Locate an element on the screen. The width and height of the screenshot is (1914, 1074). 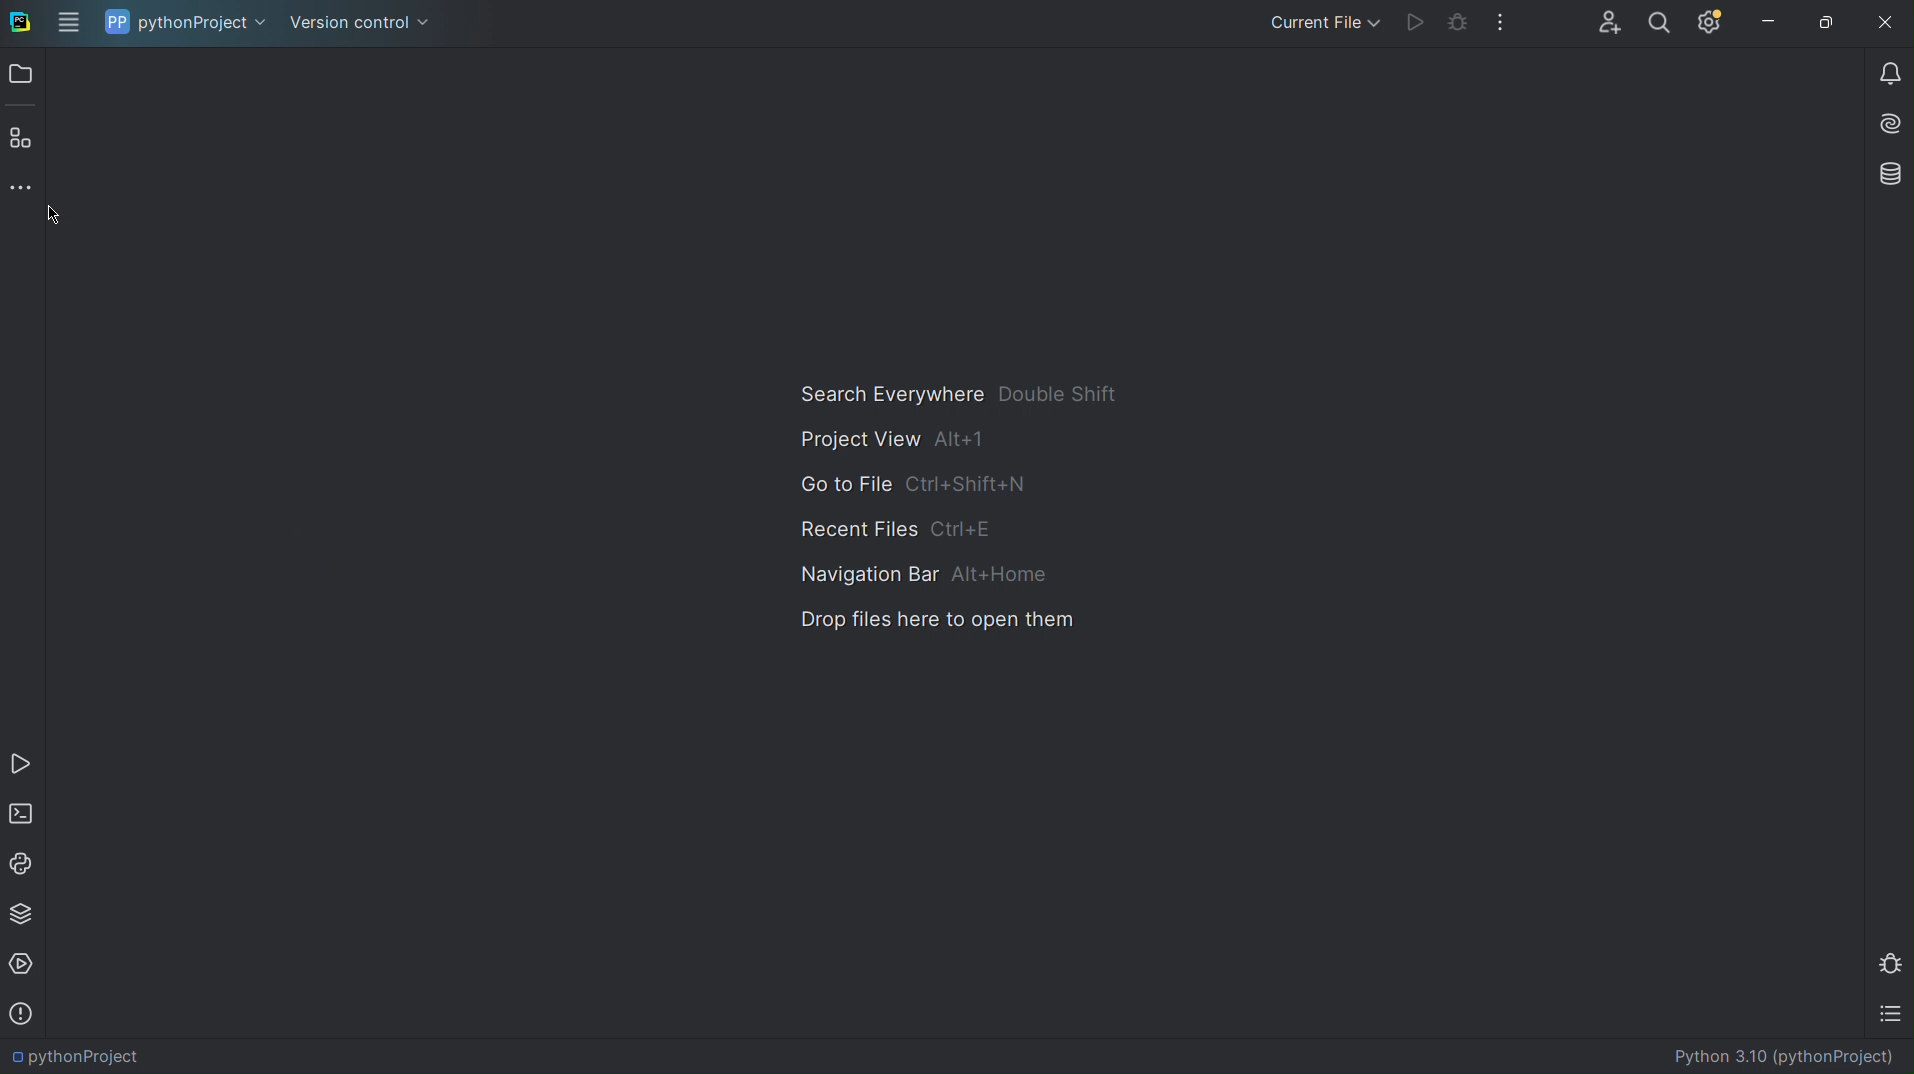
PyCharm logo is located at coordinates (19, 20).